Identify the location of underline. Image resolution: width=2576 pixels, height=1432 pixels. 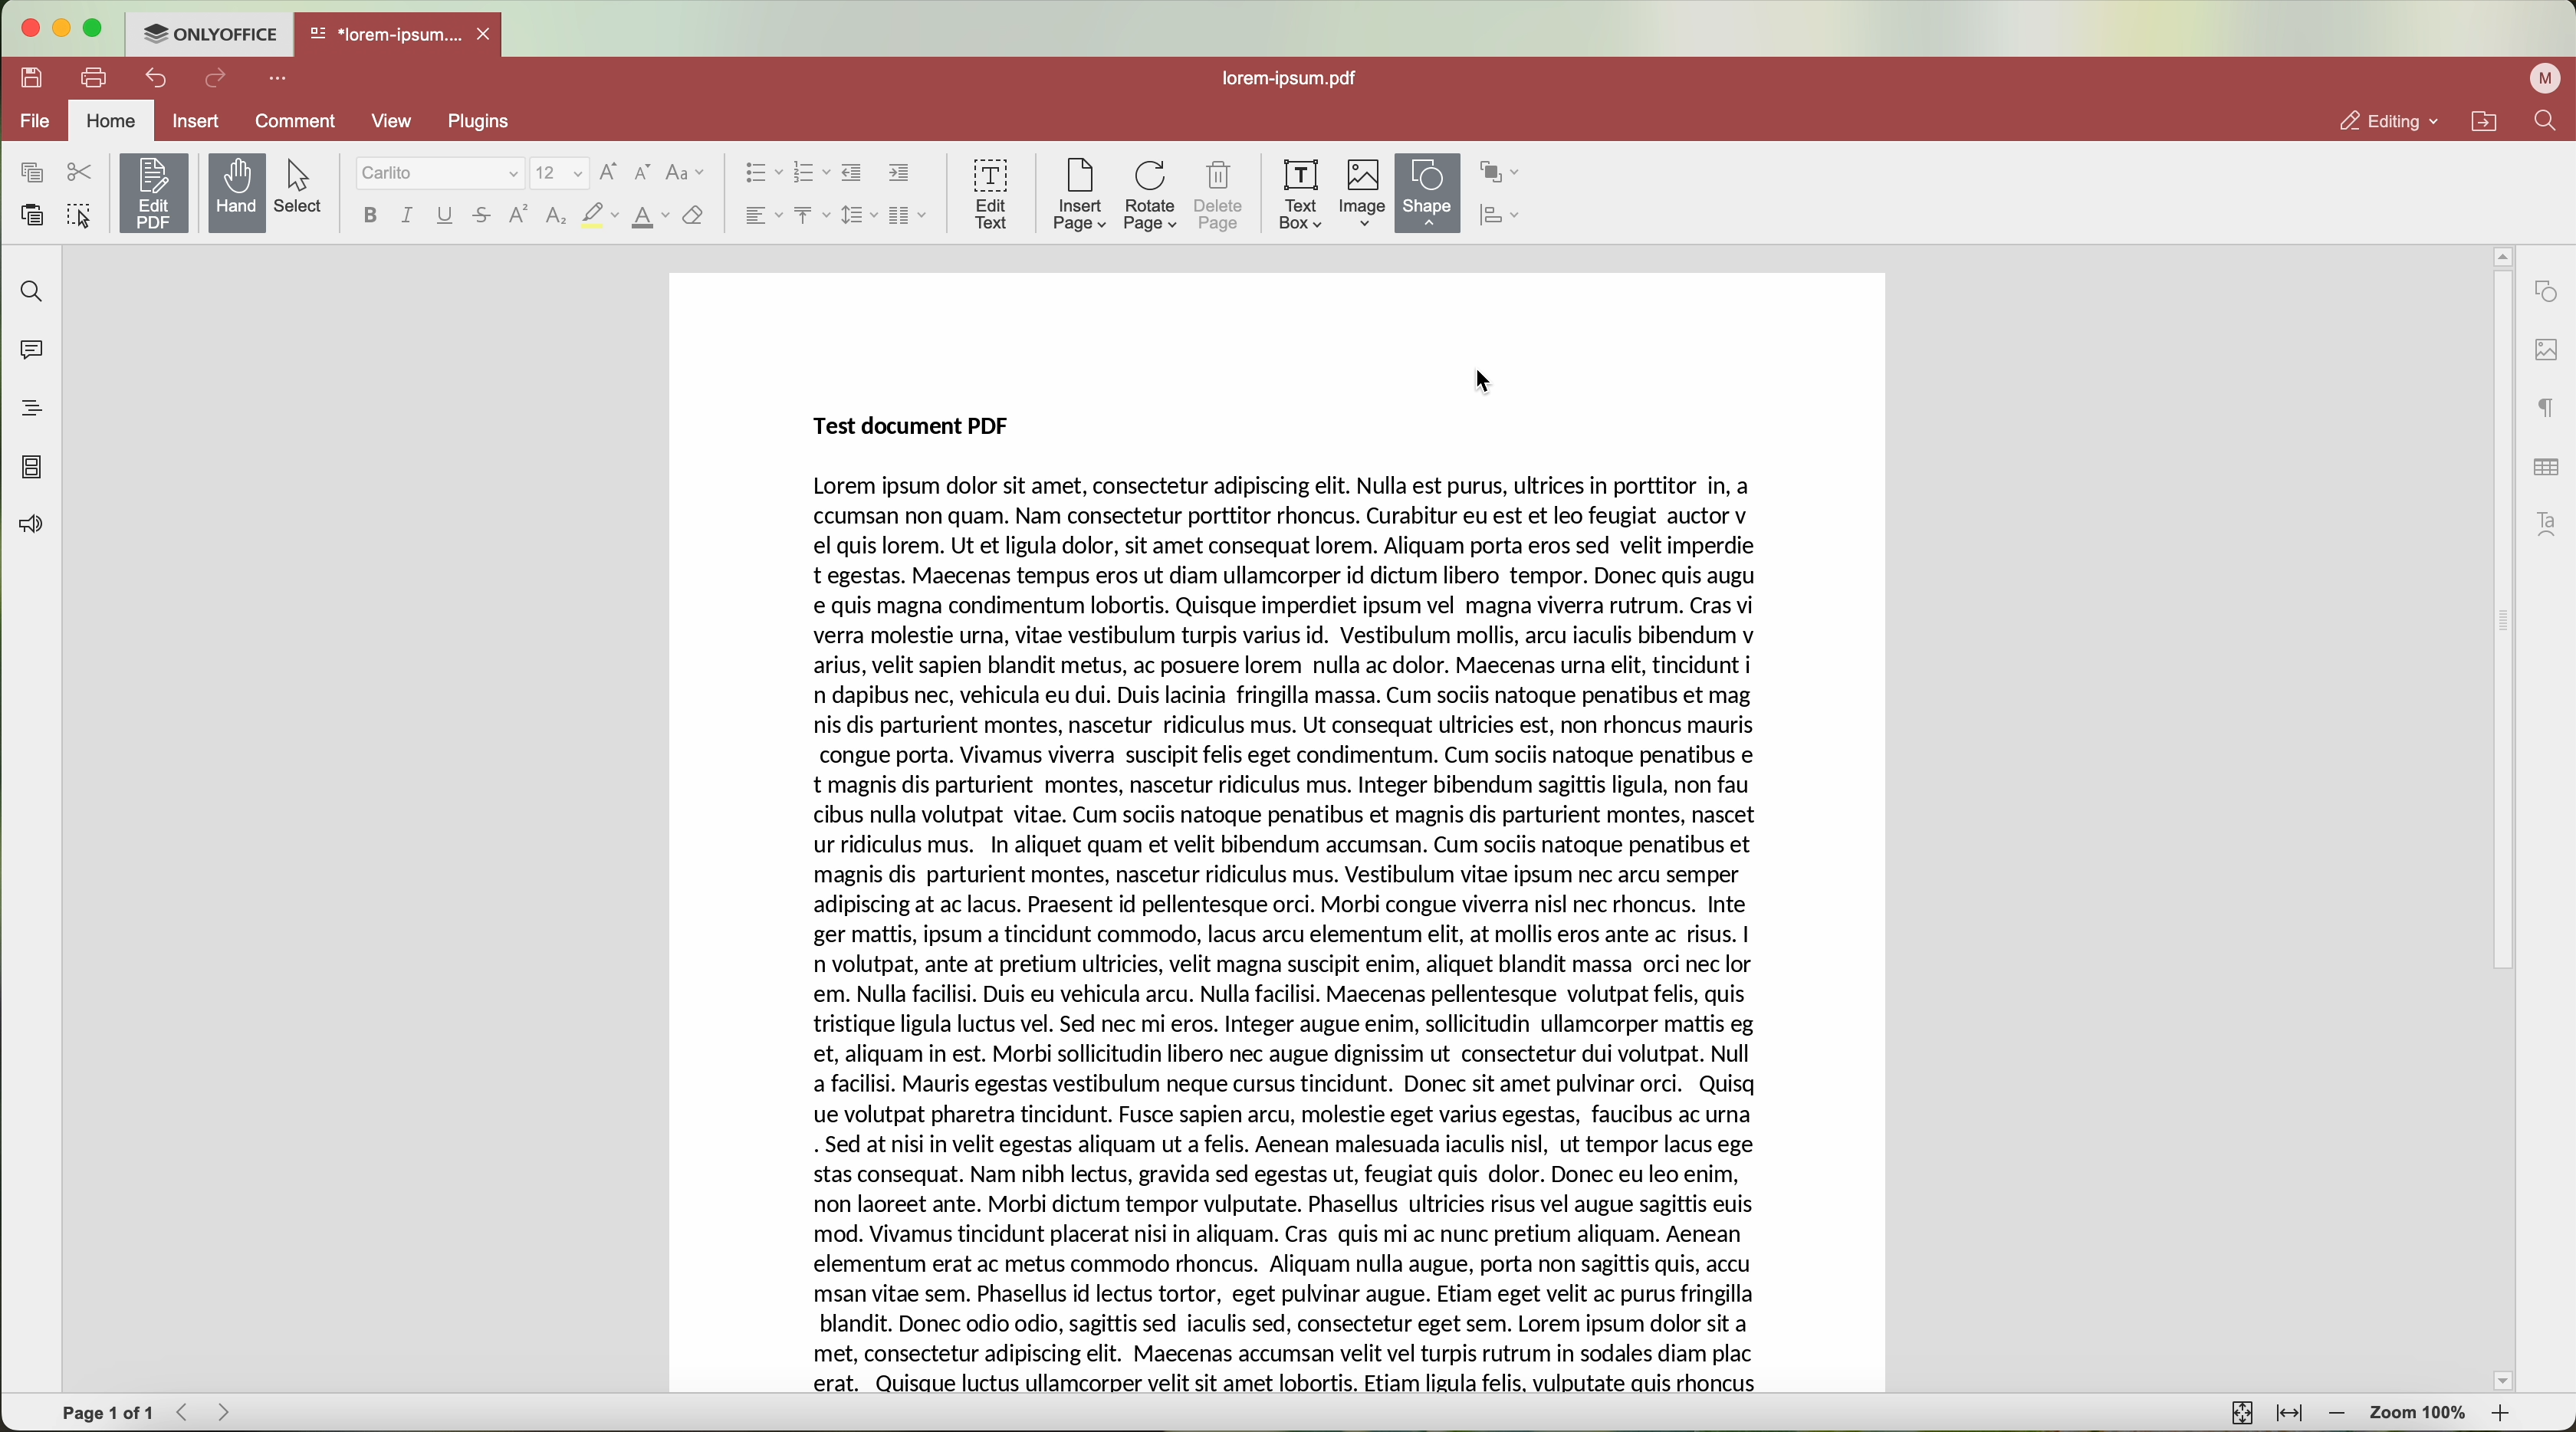
(446, 215).